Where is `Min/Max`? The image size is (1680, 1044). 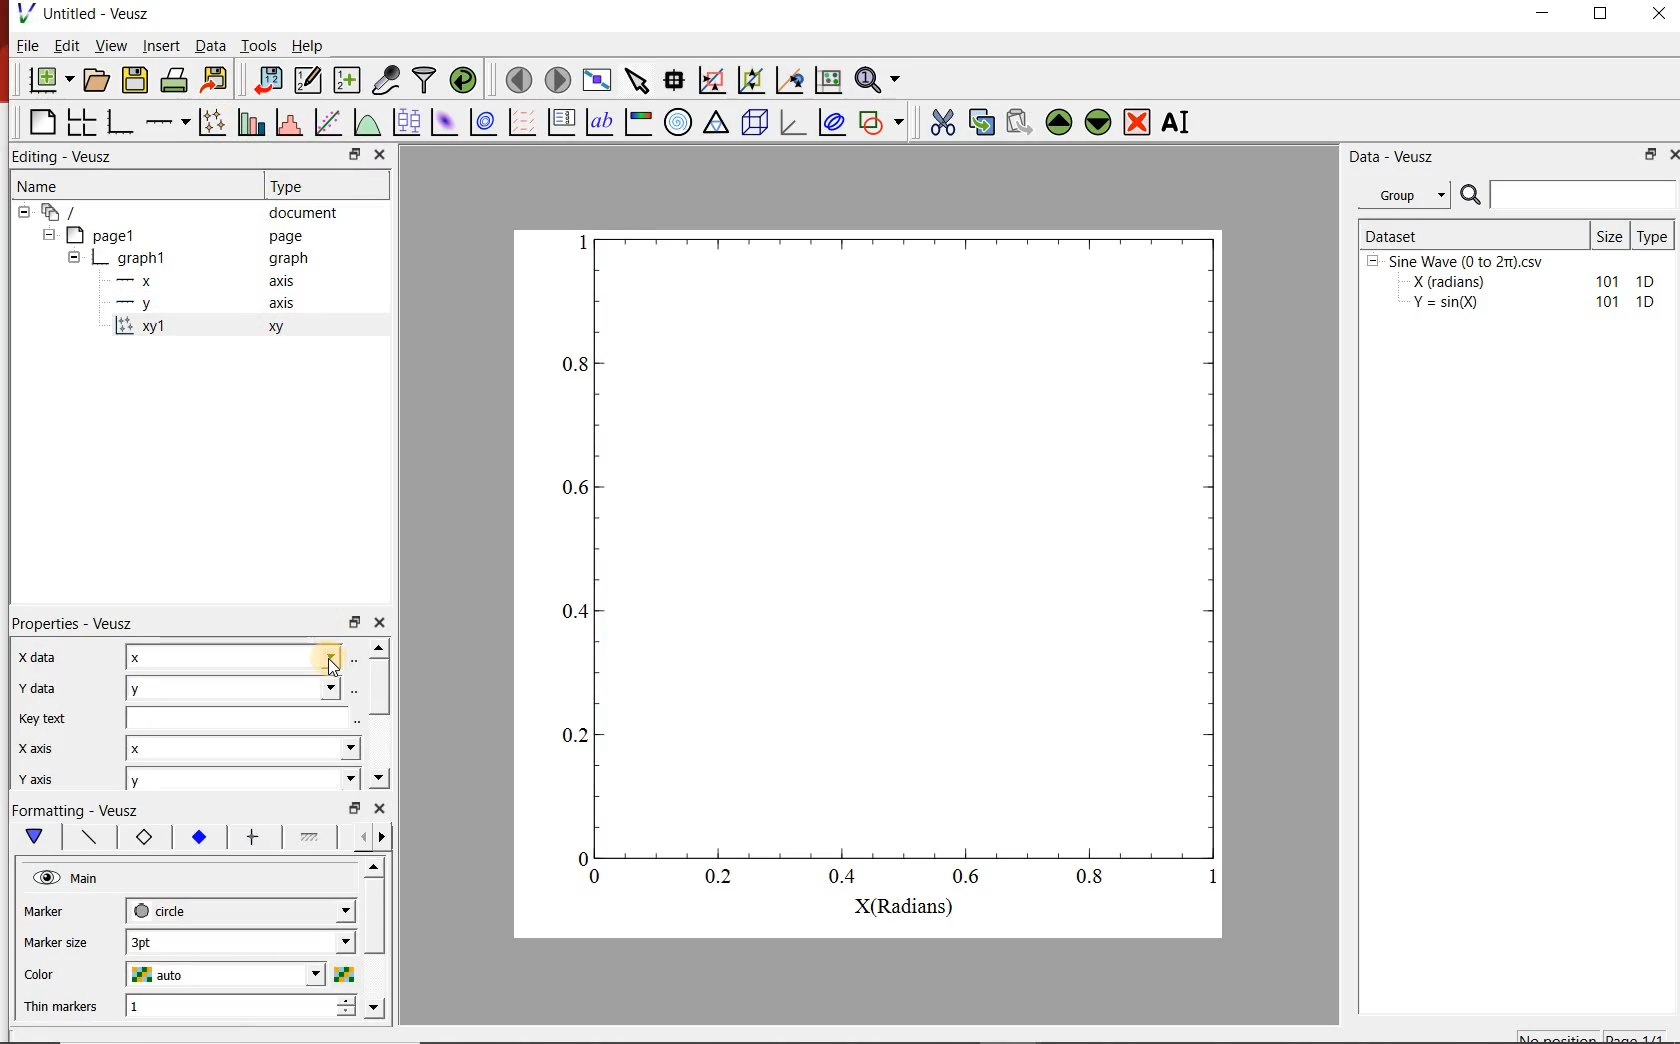
Min/Max is located at coordinates (355, 808).